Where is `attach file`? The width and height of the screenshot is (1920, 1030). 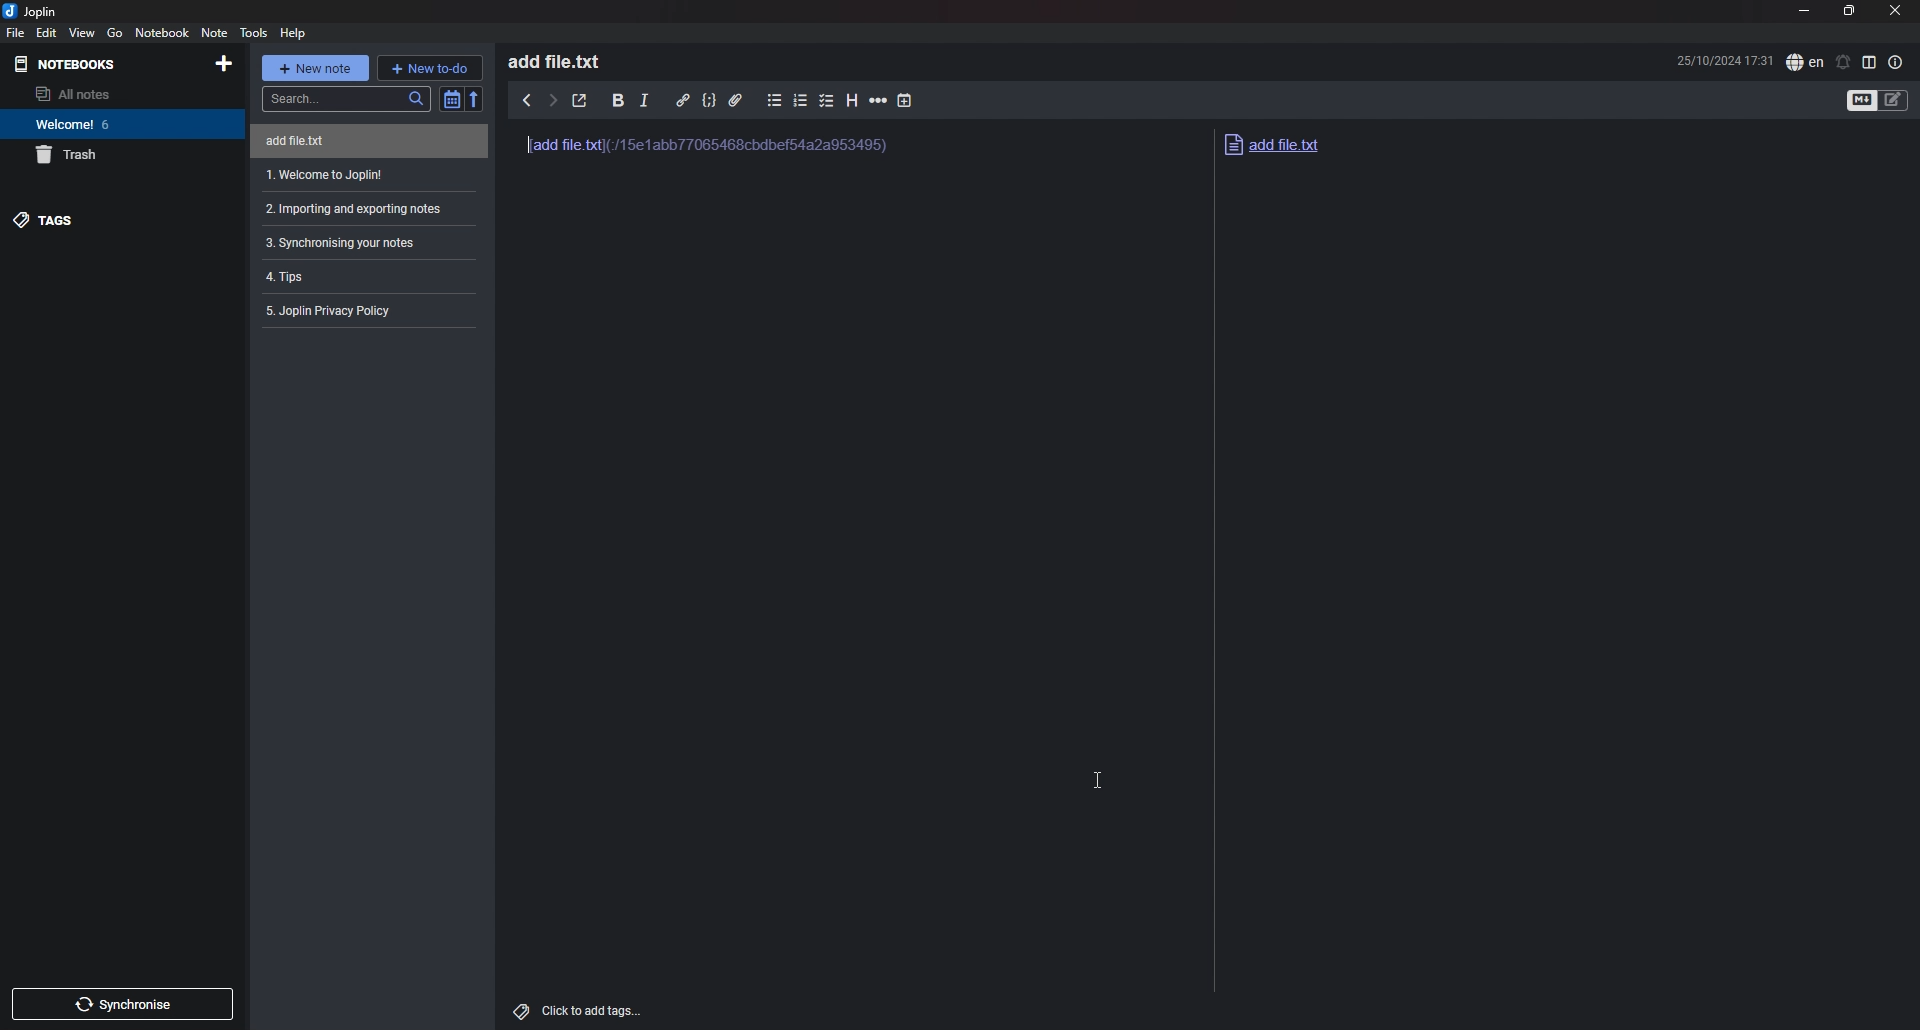 attach file is located at coordinates (735, 100).